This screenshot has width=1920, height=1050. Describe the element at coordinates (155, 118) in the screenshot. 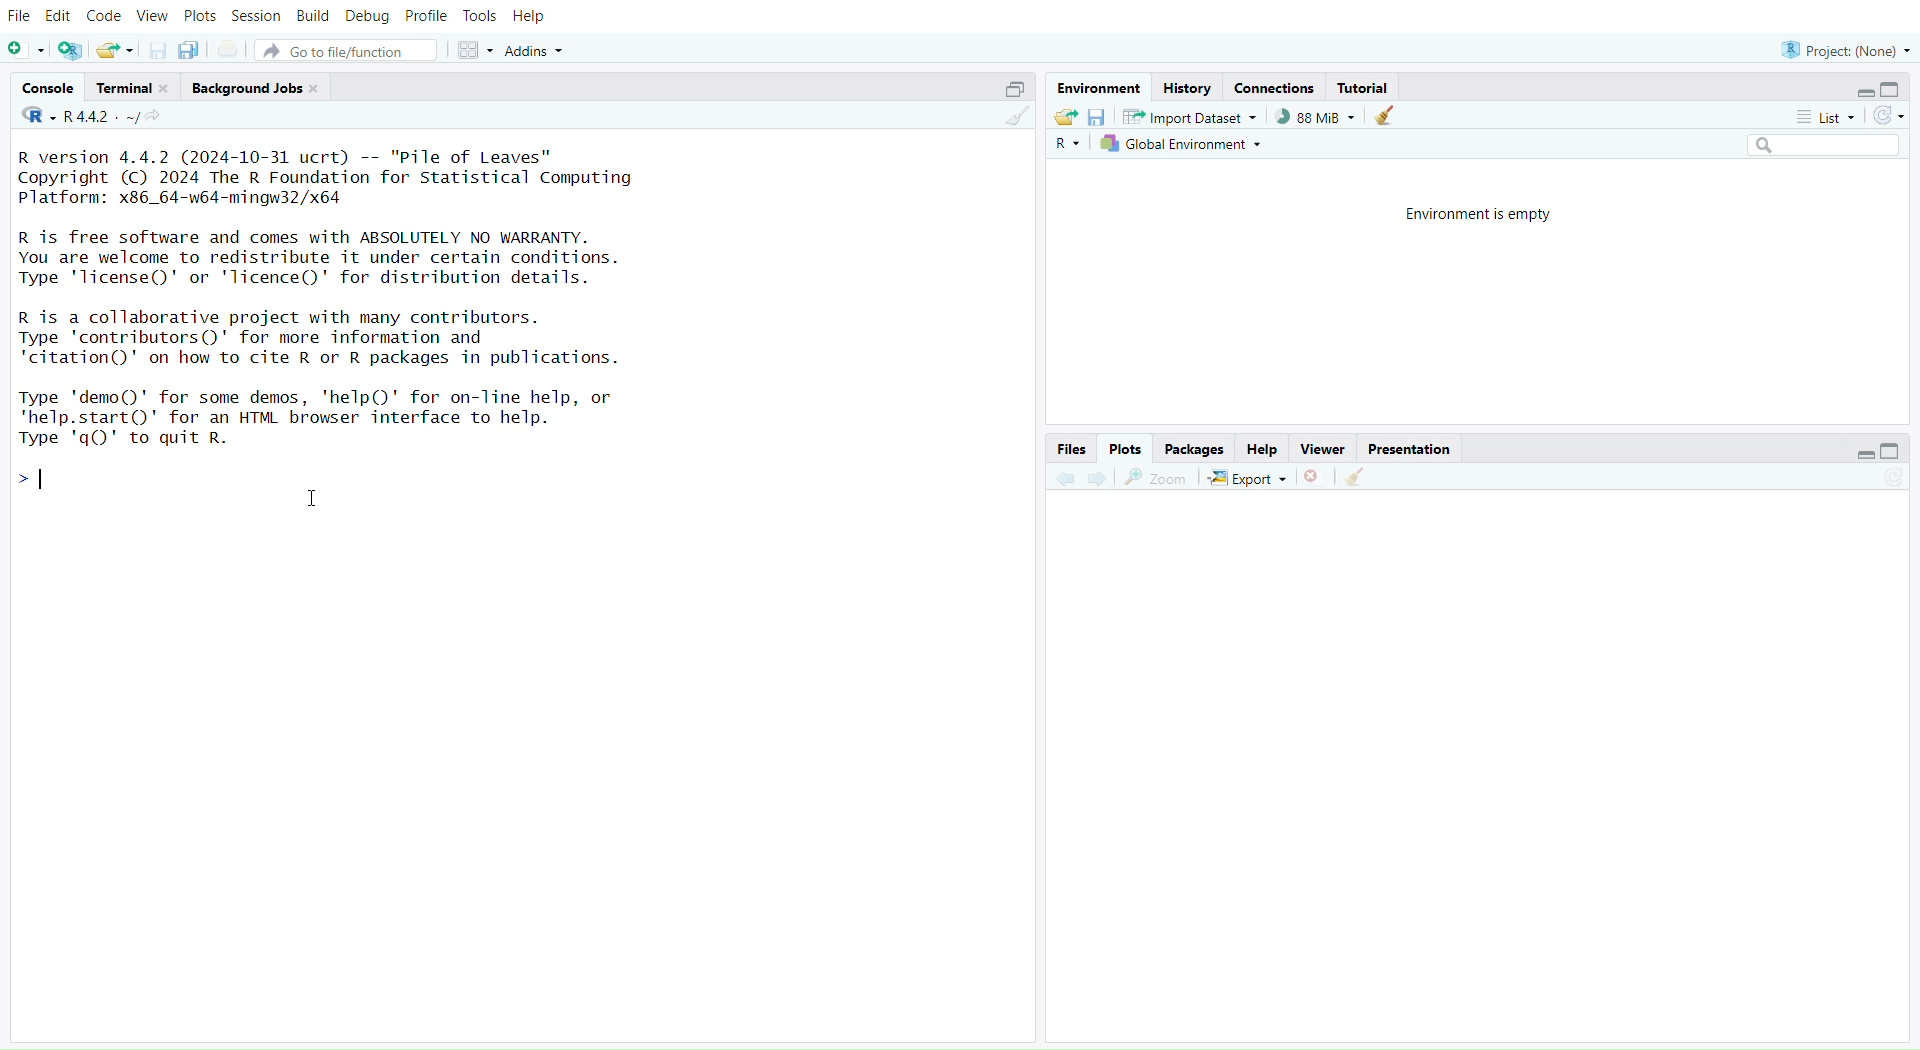

I see `view the current working directory` at that location.